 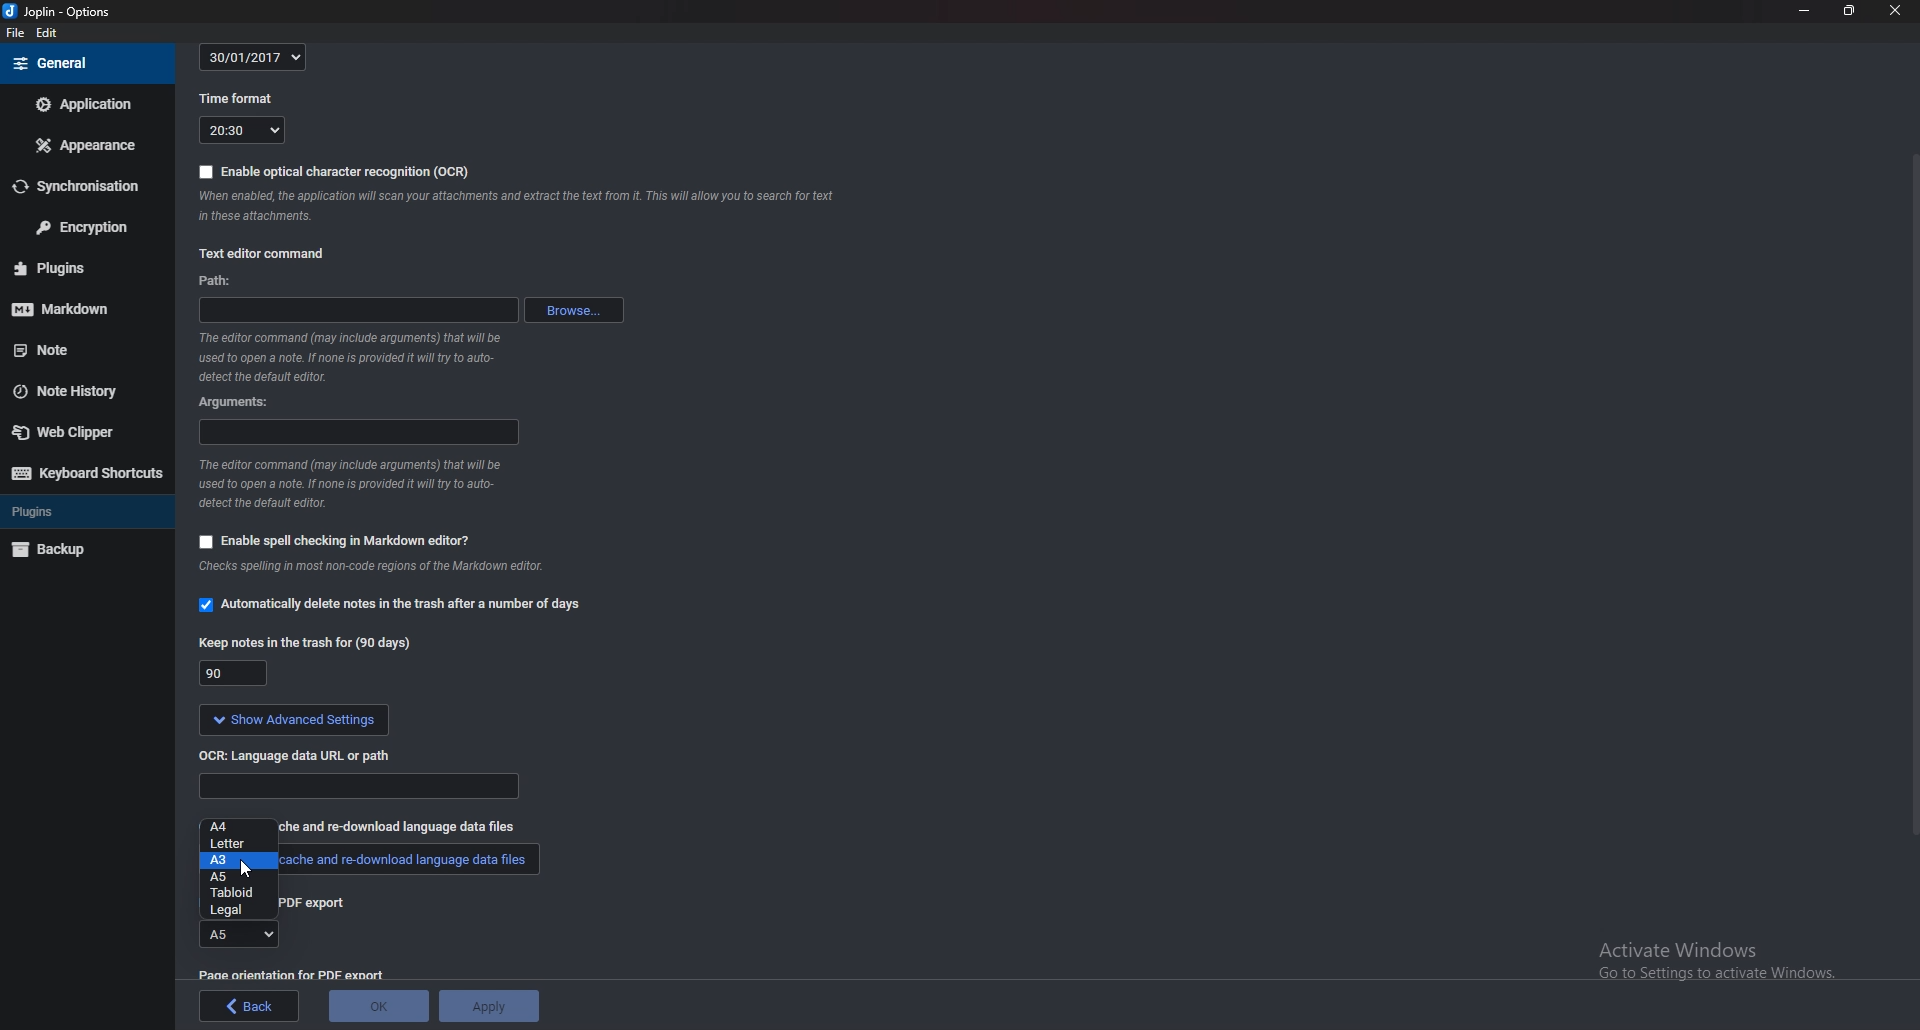 I want to click on browse, so click(x=573, y=310).